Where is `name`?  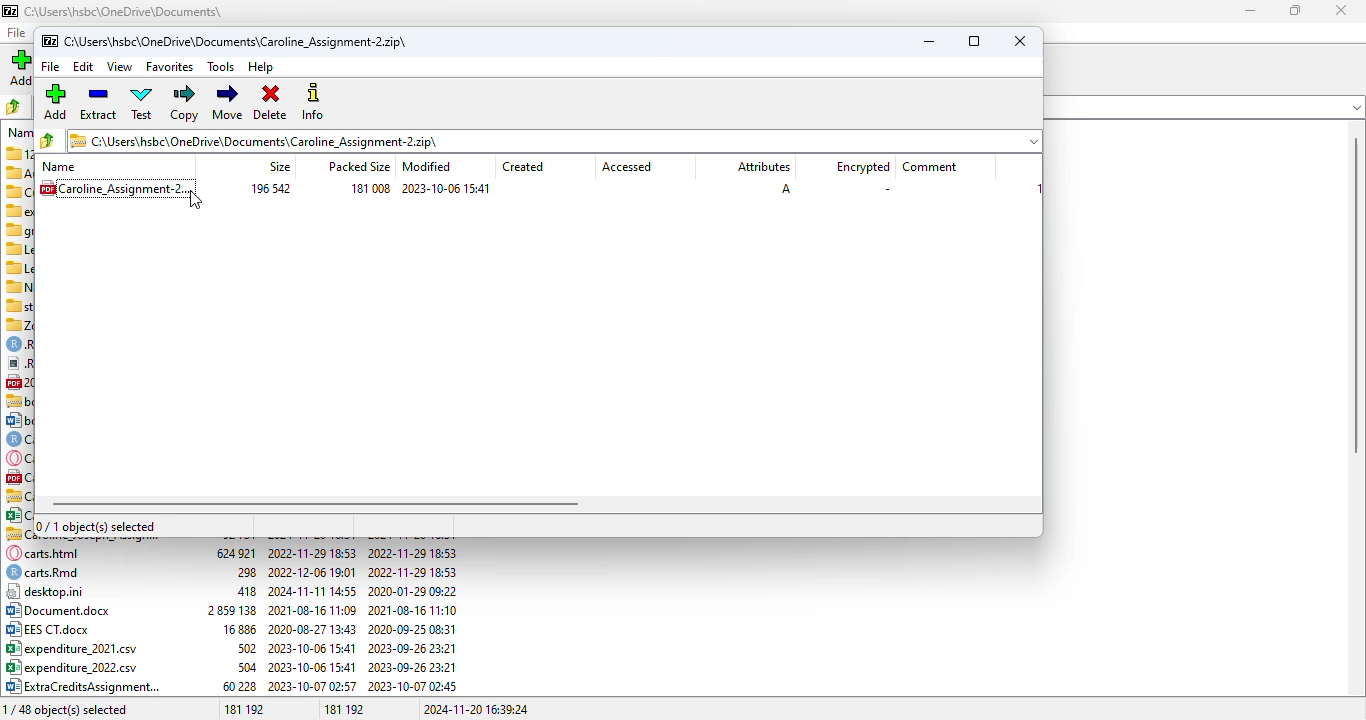 name is located at coordinates (58, 166).